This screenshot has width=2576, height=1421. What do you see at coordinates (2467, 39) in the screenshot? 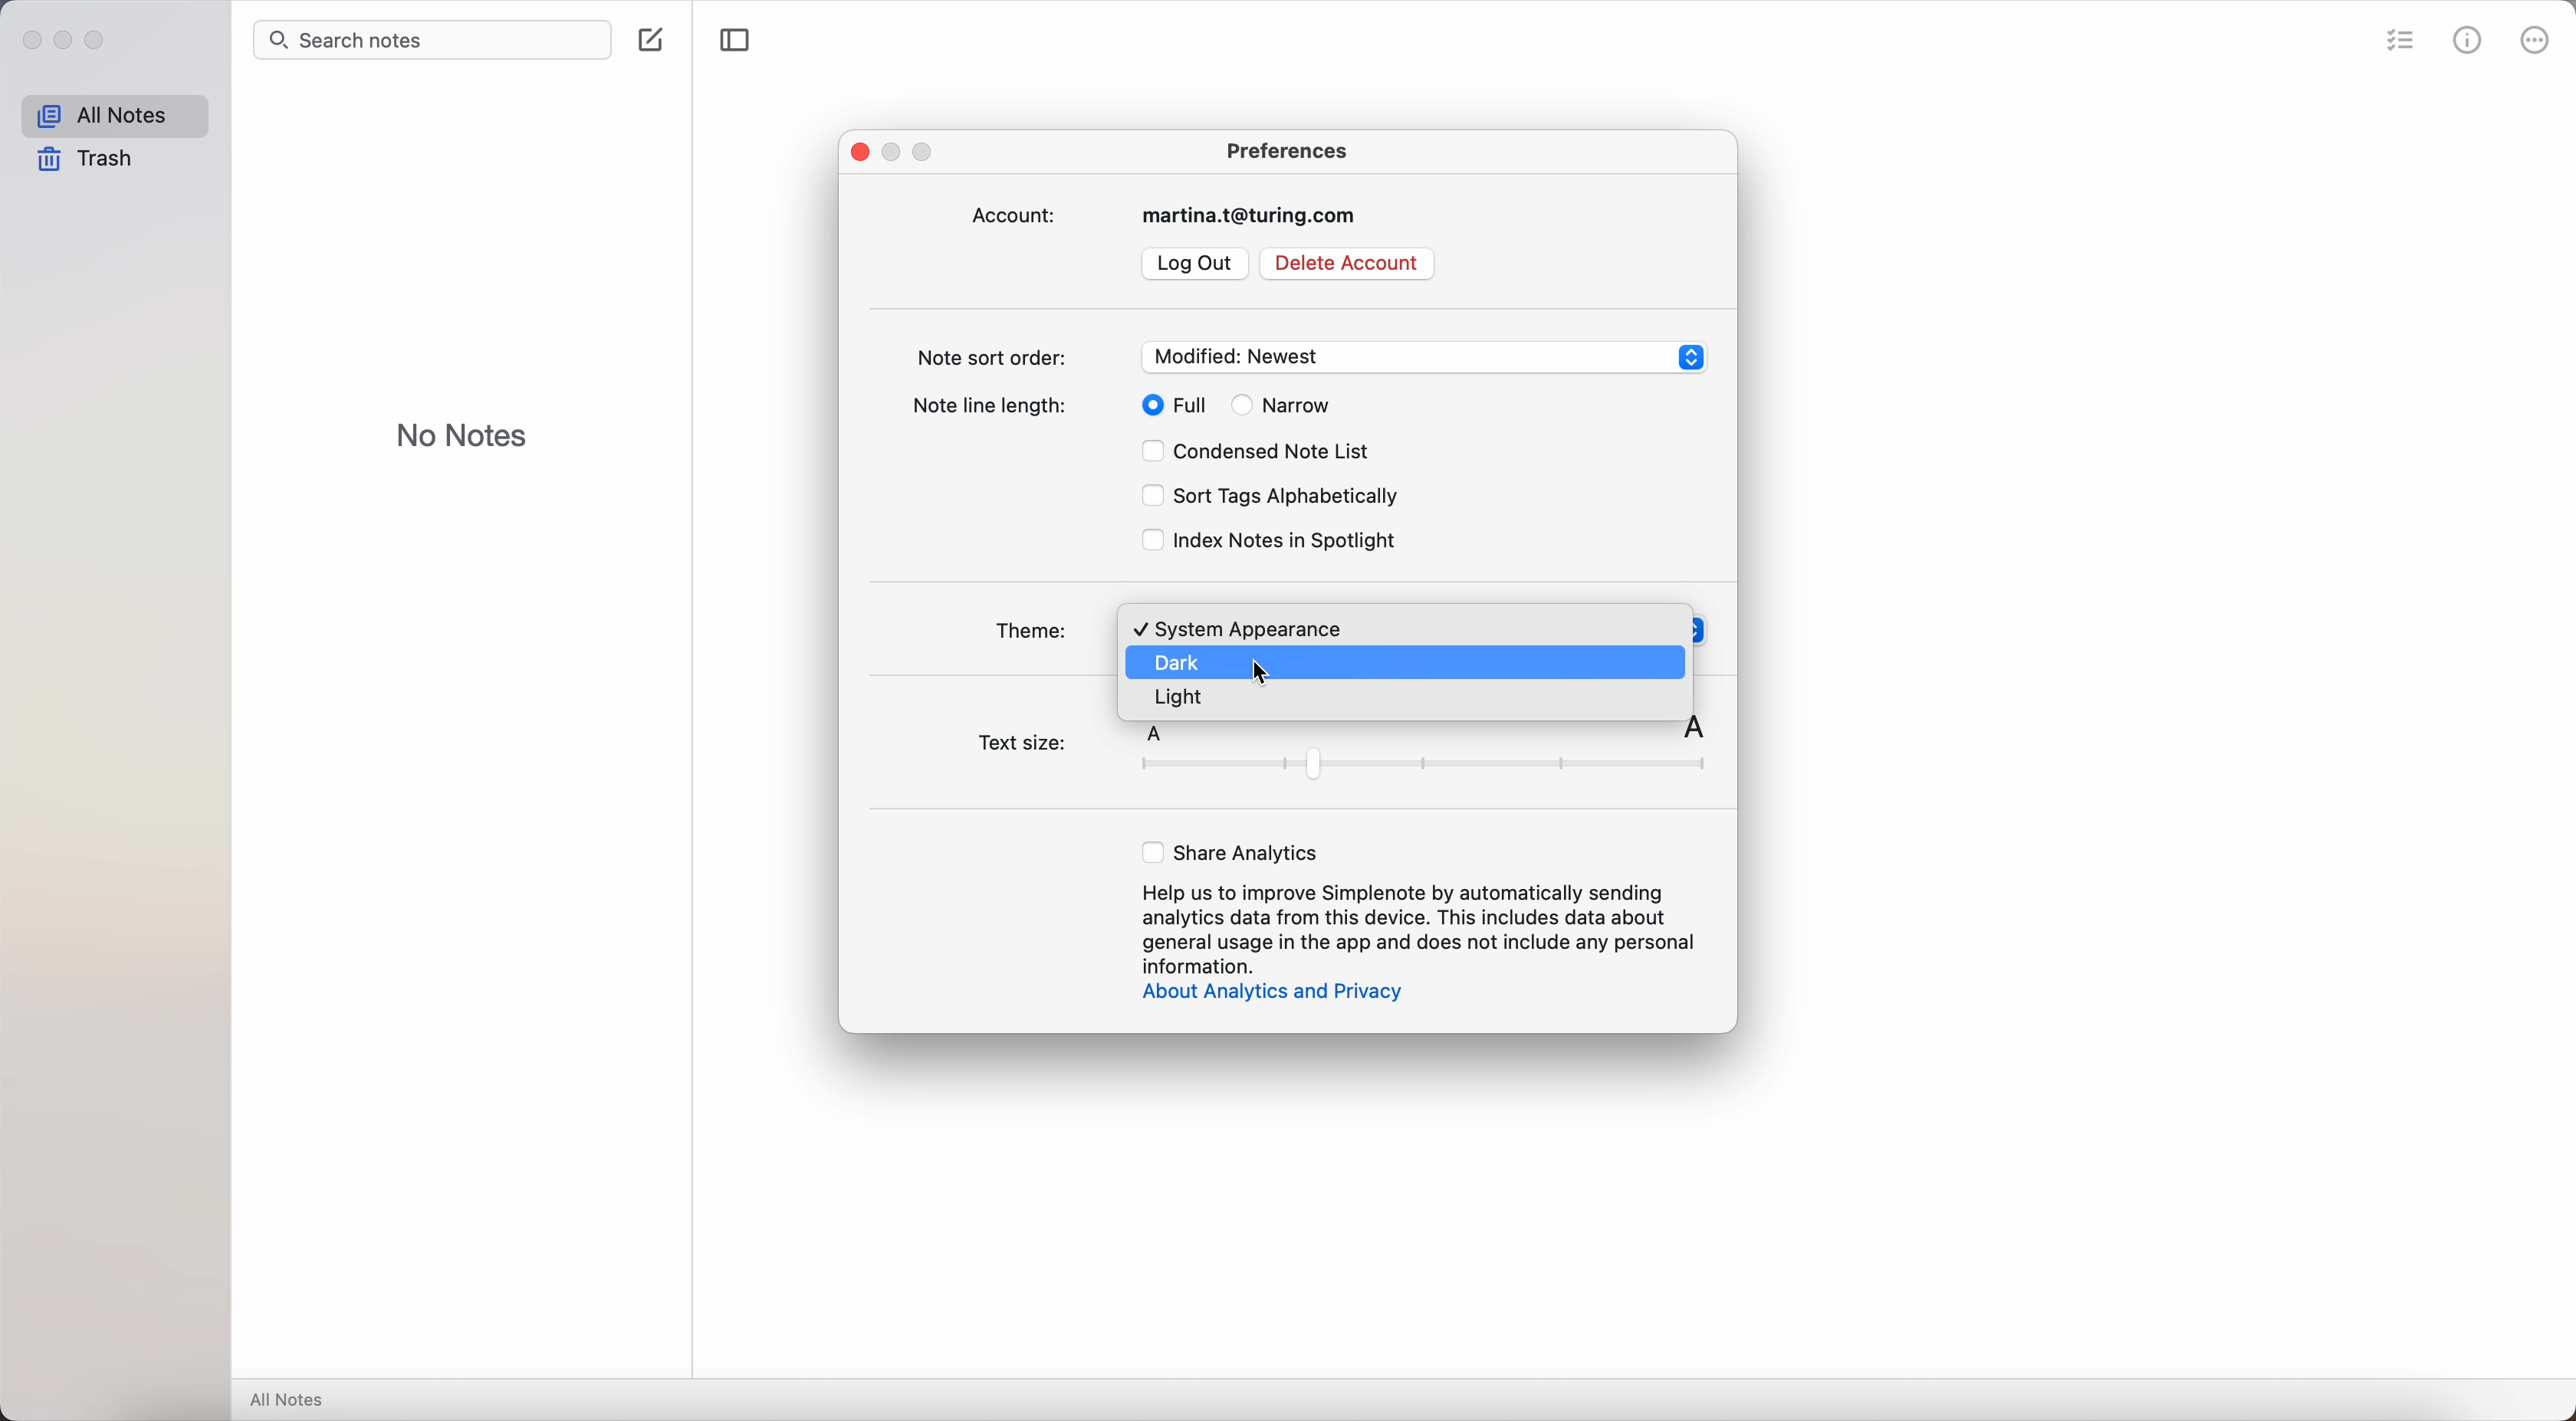
I see `metrics` at bounding box center [2467, 39].